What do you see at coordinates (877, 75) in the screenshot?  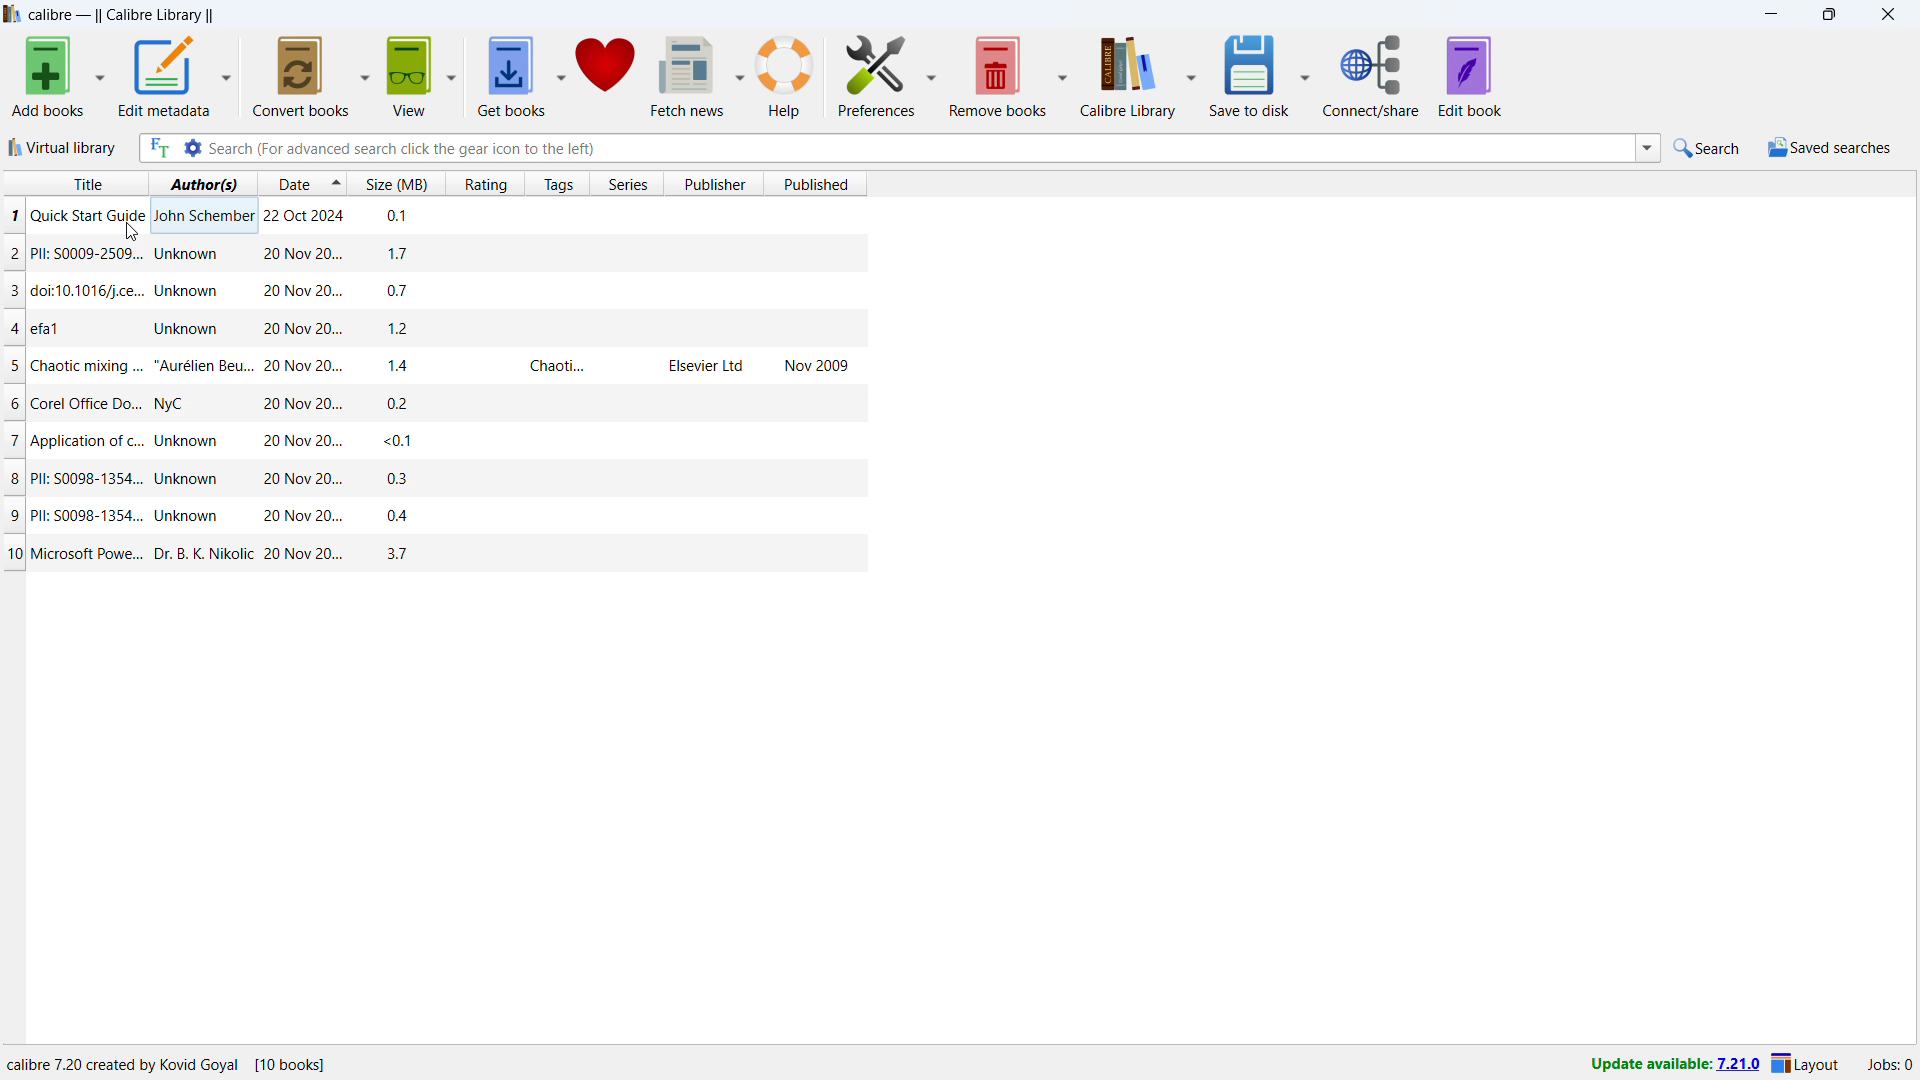 I see `preferences` at bounding box center [877, 75].